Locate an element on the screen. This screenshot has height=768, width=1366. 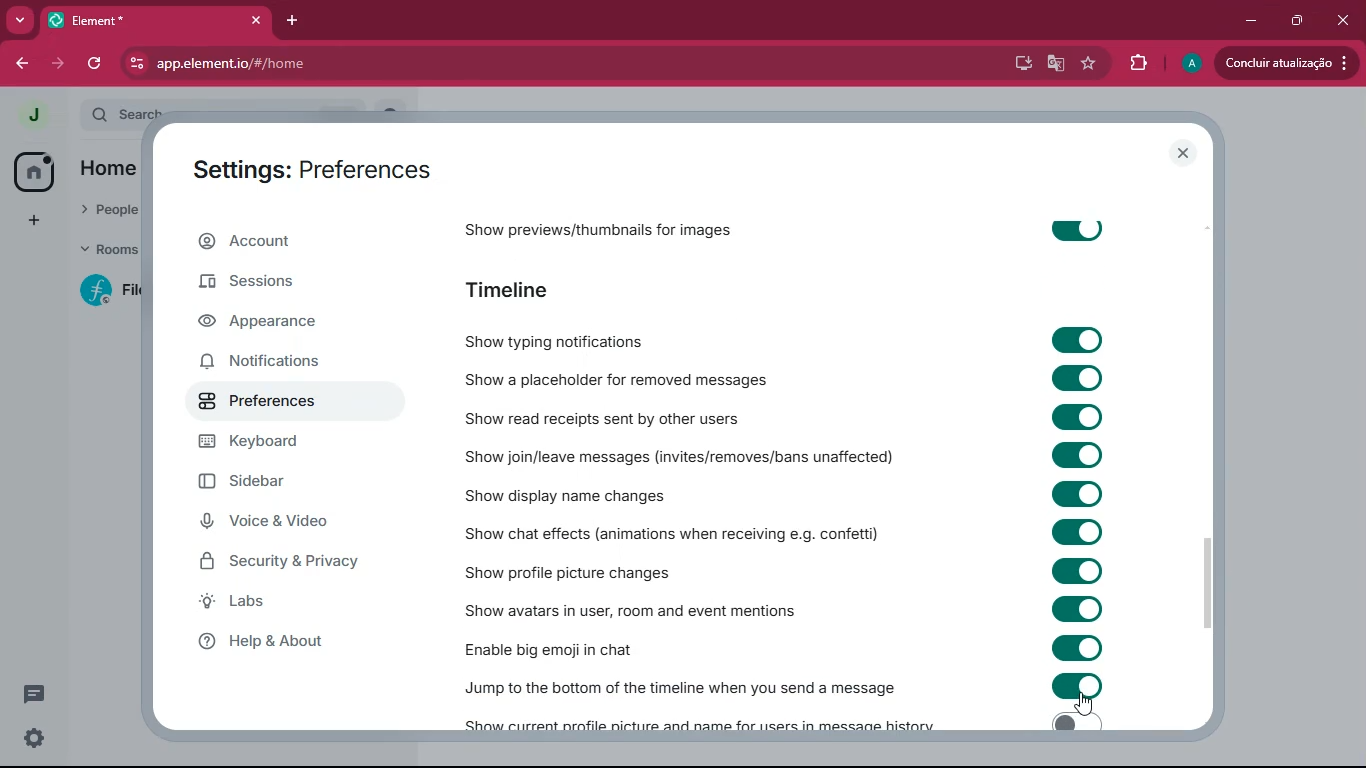
security & privacy is located at coordinates (283, 566).